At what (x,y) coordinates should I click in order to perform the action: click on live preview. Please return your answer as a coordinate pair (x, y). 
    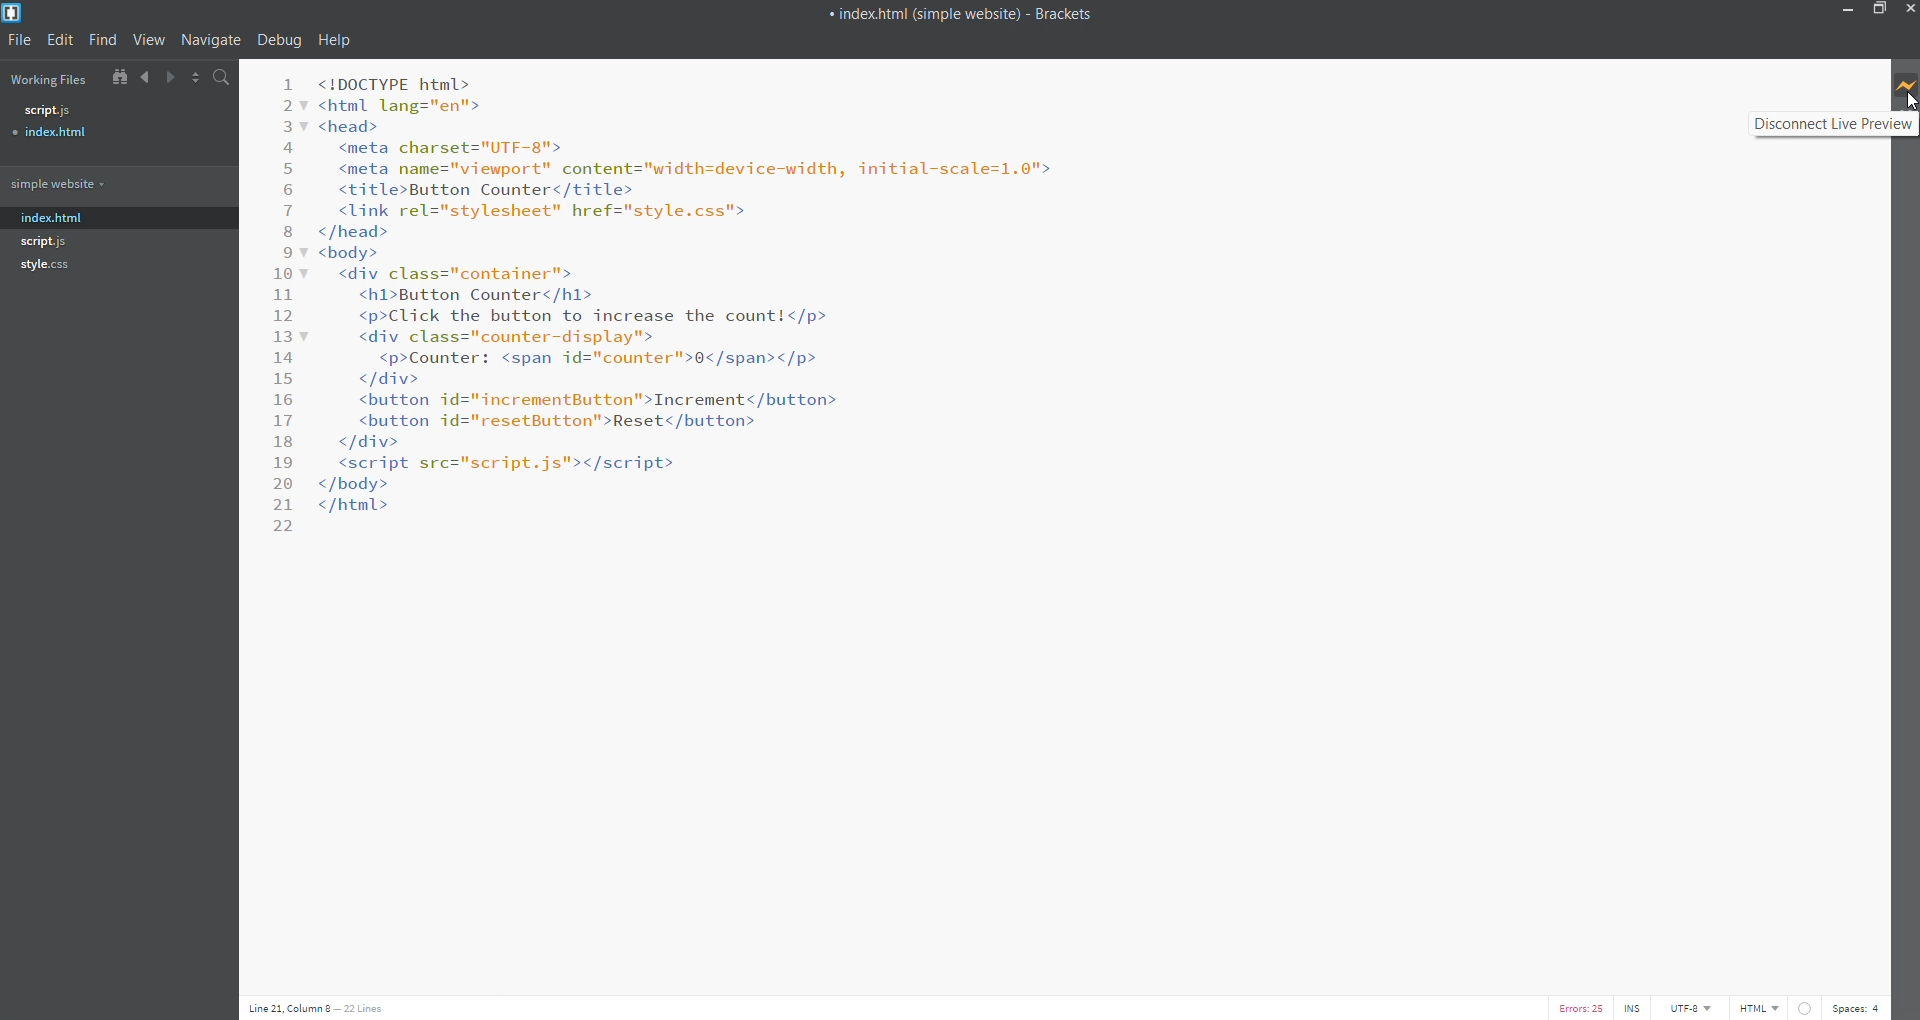
    Looking at the image, I should click on (1904, 84).